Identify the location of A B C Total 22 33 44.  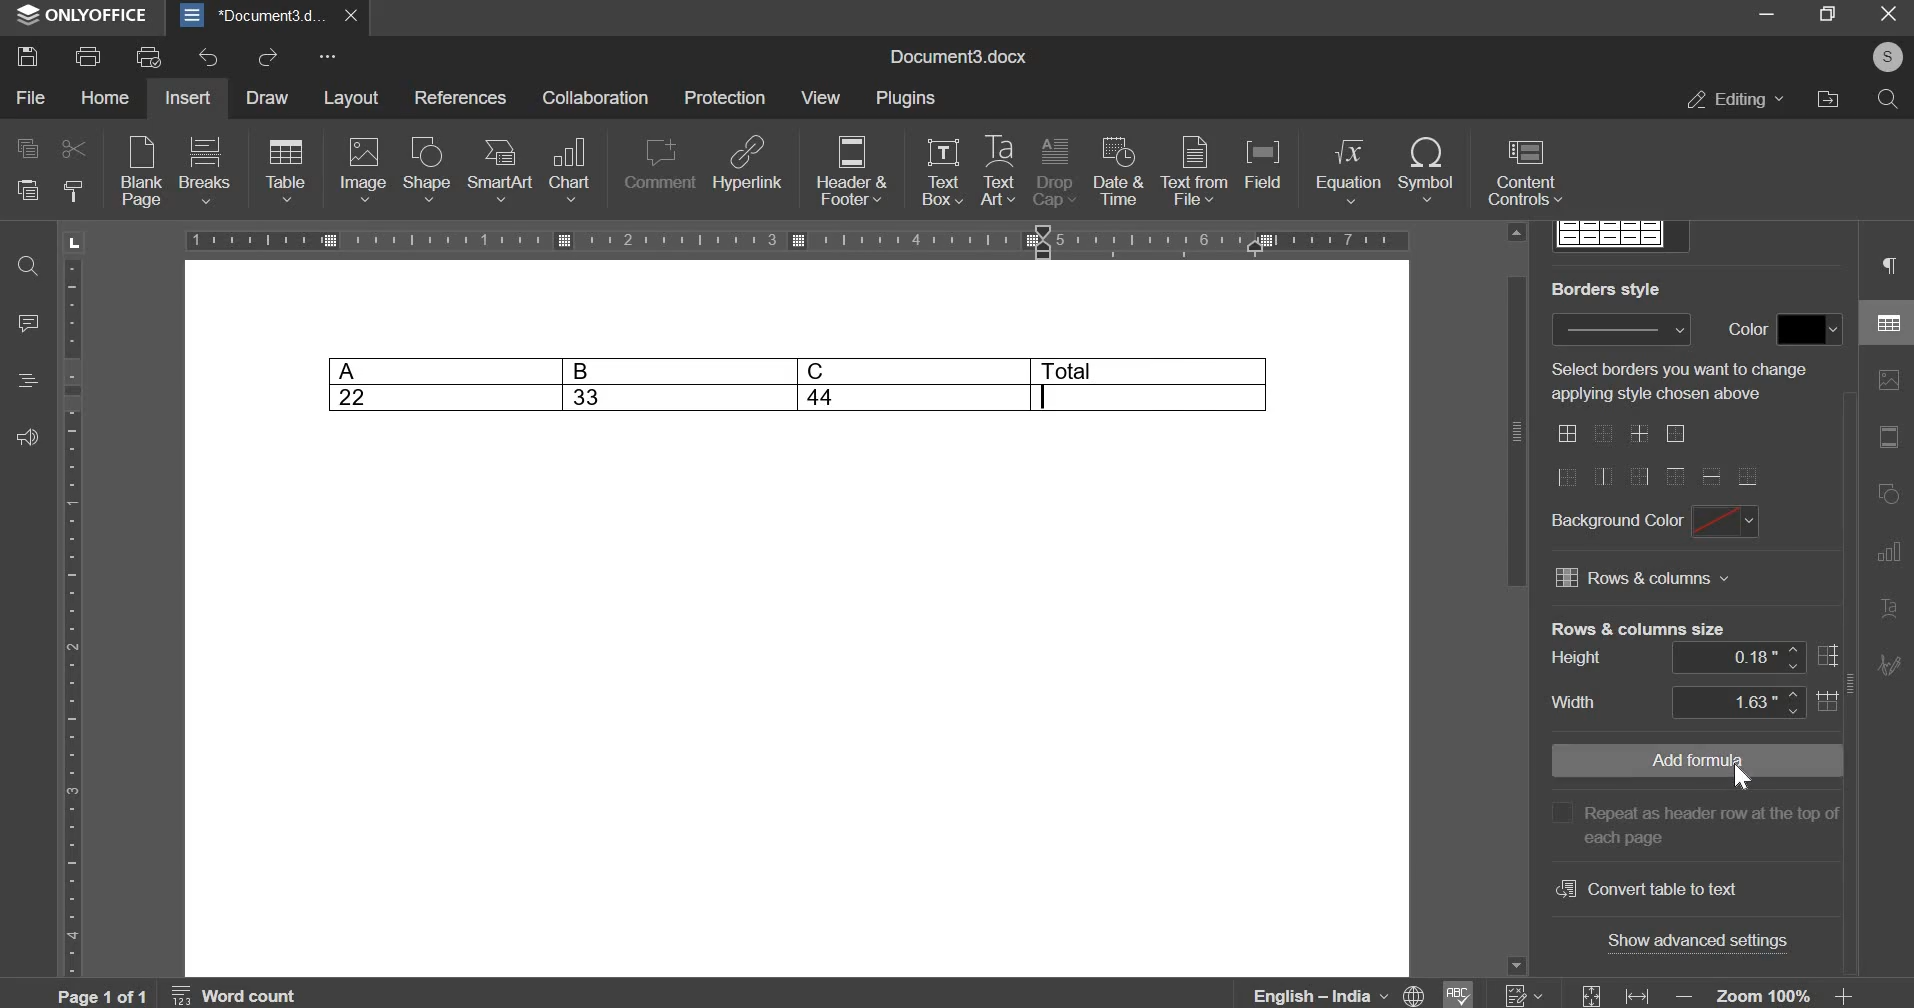
(799, 383).